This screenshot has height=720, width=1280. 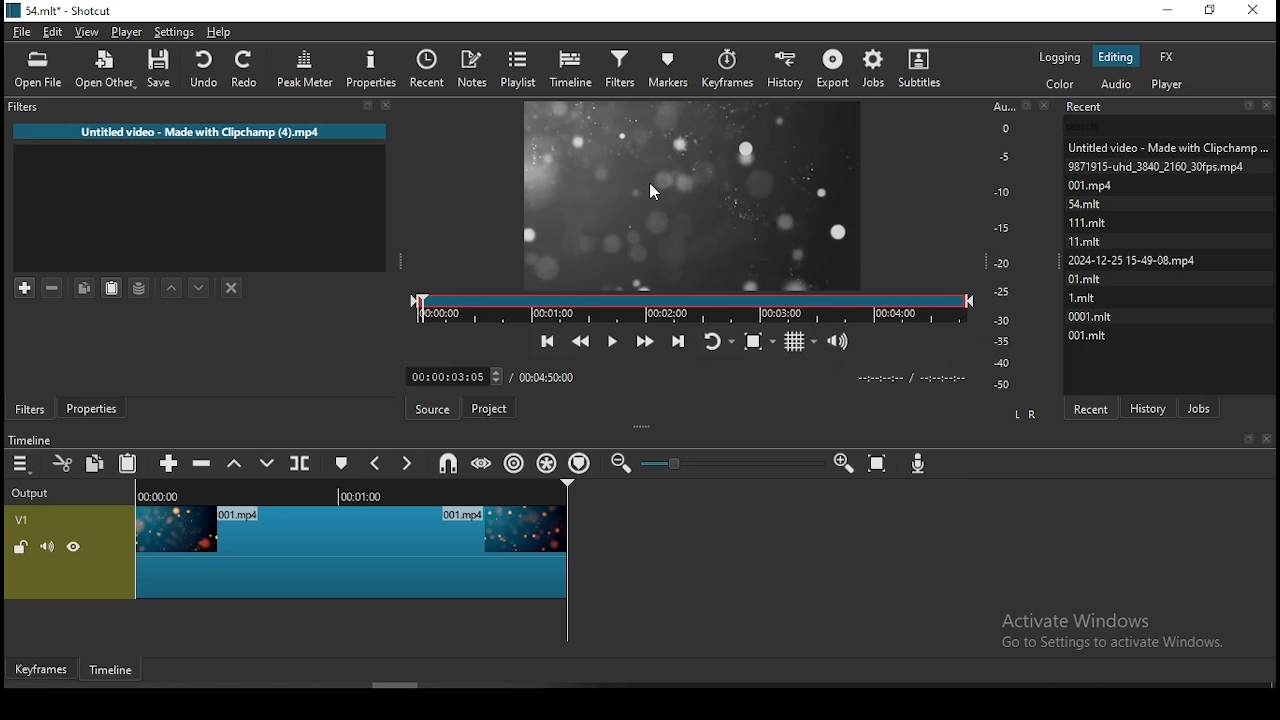 What do you see at coordinates (167, 284) in the screenshot?
I see `move filter up` at bounding box center [167, 284].